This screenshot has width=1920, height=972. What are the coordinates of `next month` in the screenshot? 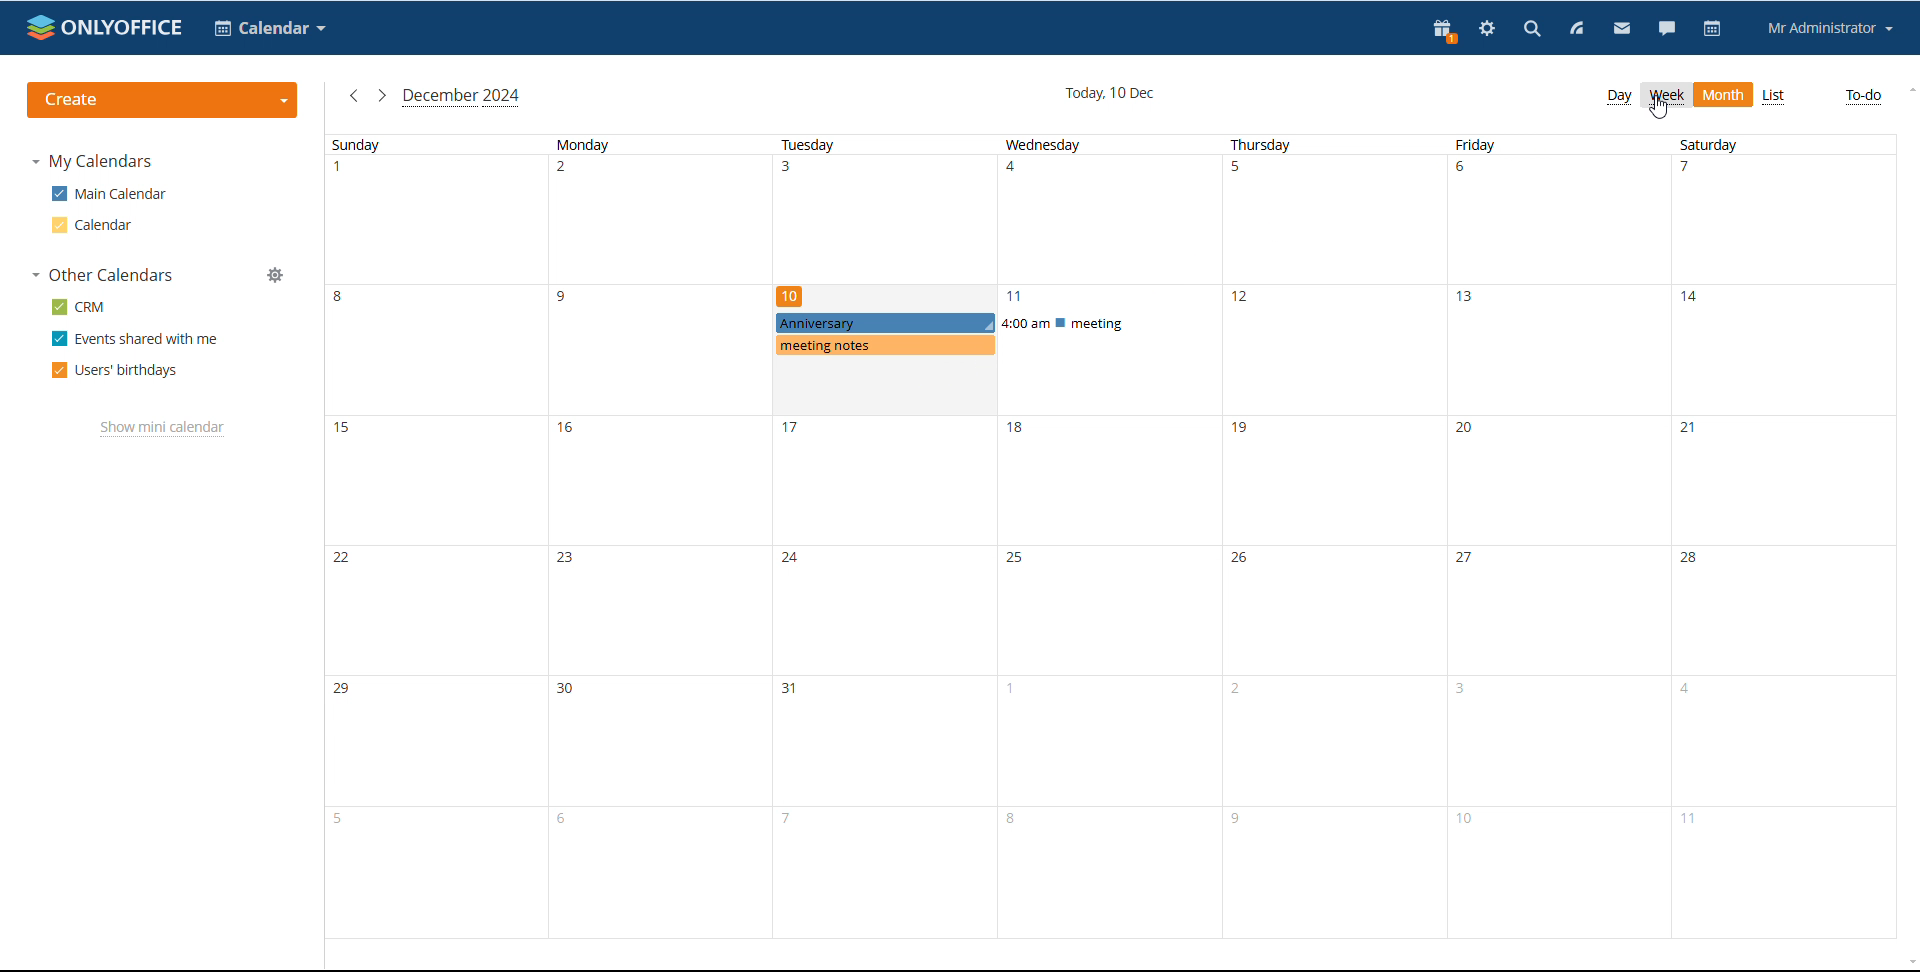 It's located at (382, 95).